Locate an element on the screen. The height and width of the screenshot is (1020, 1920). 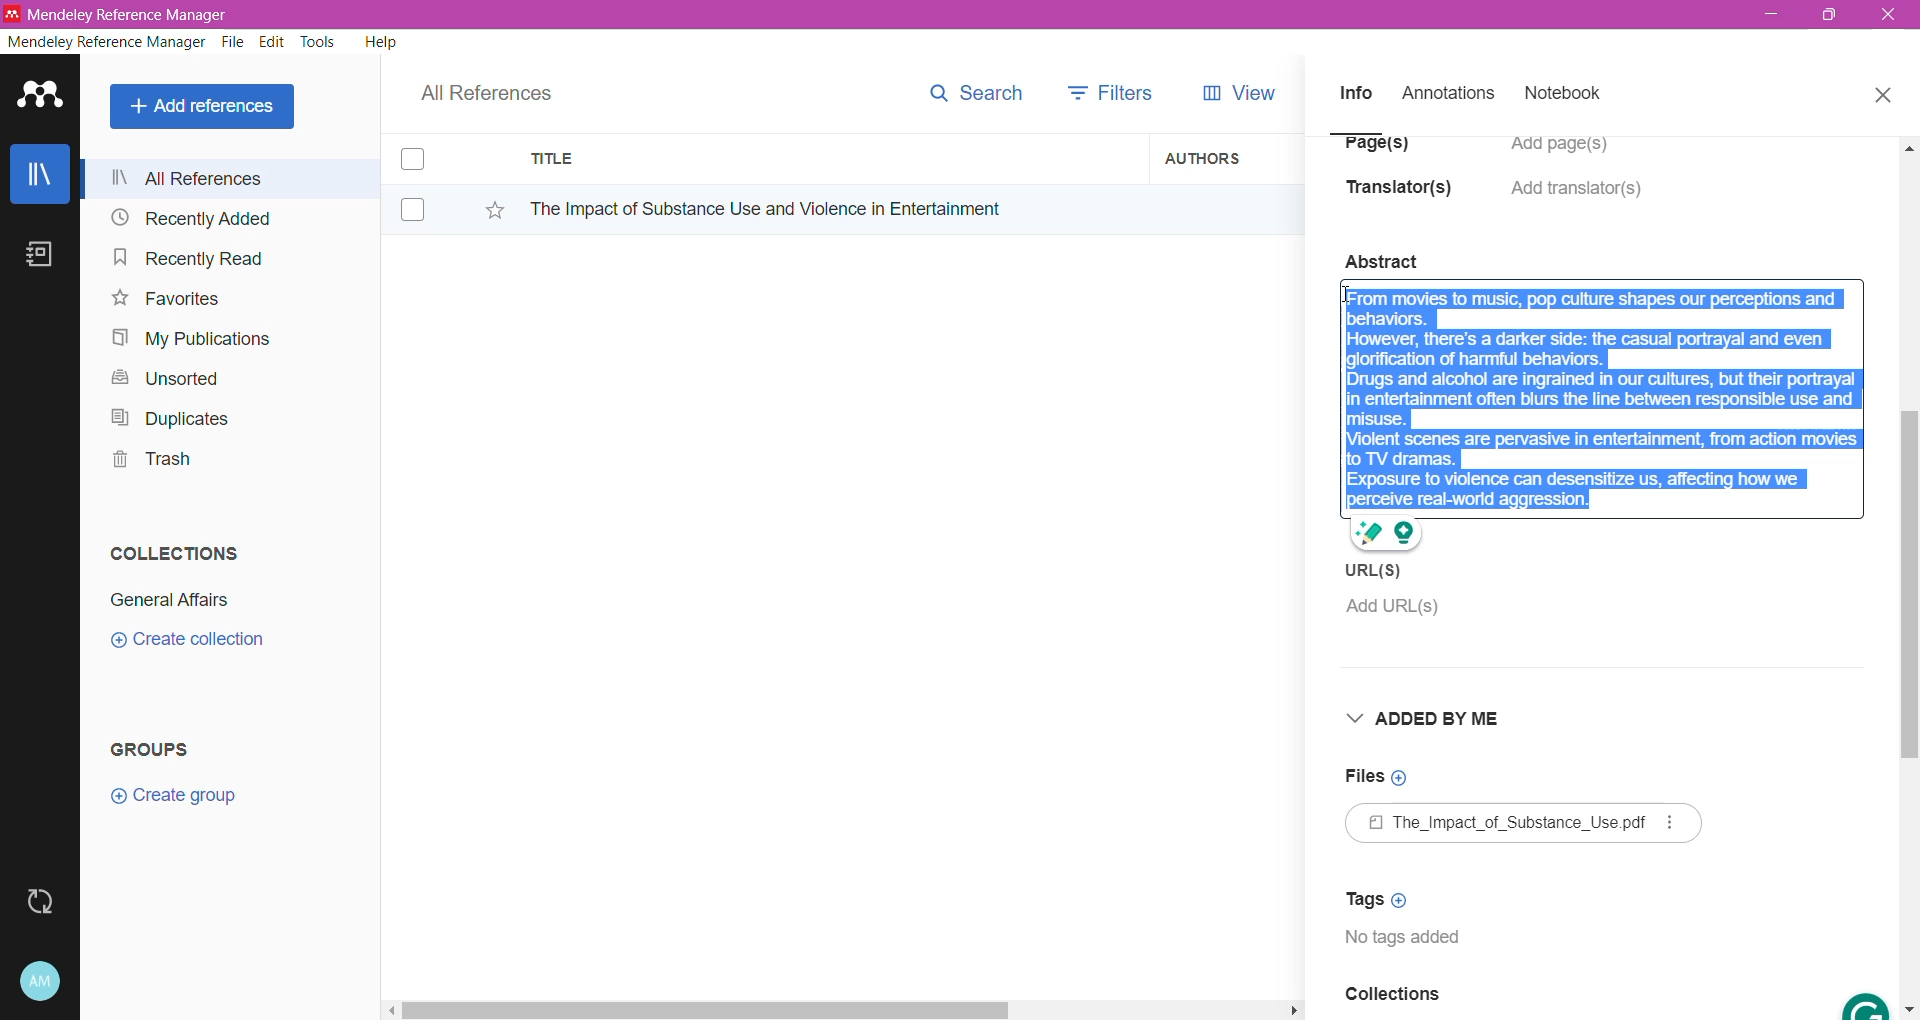
Info is located at coordinates (1355, 92).